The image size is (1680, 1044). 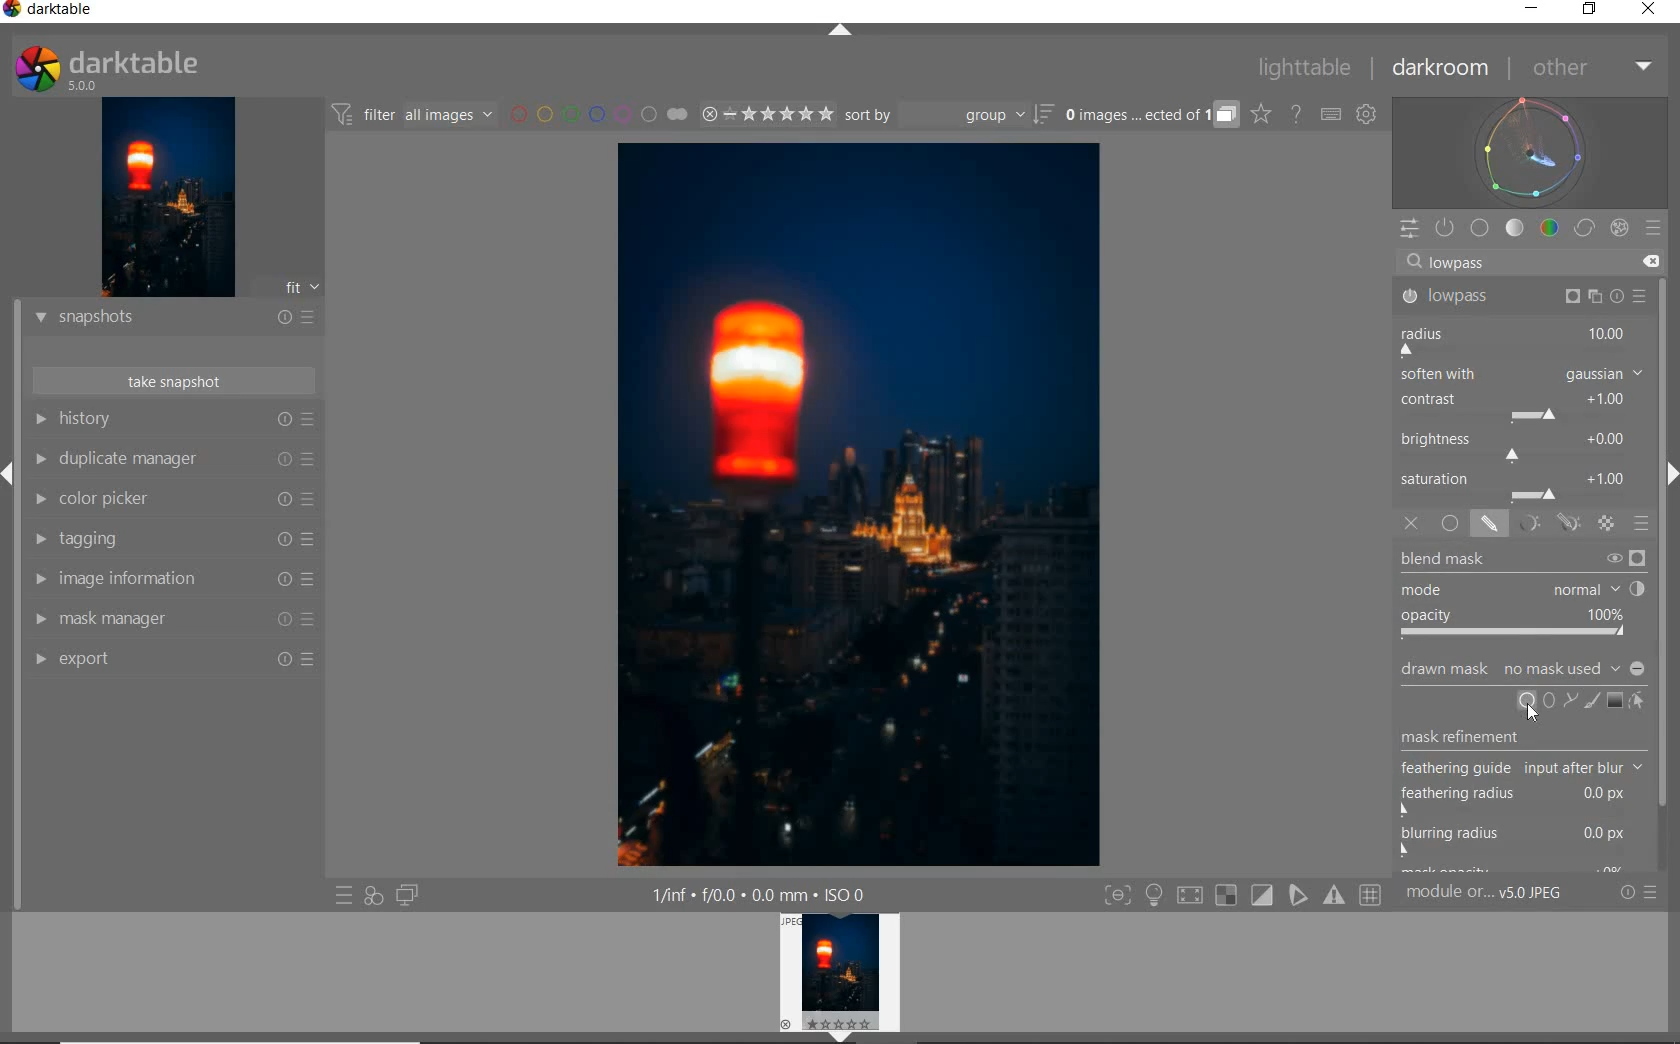 I want to click on DUPLICATE MANAGER, so click(x=177, y=461).